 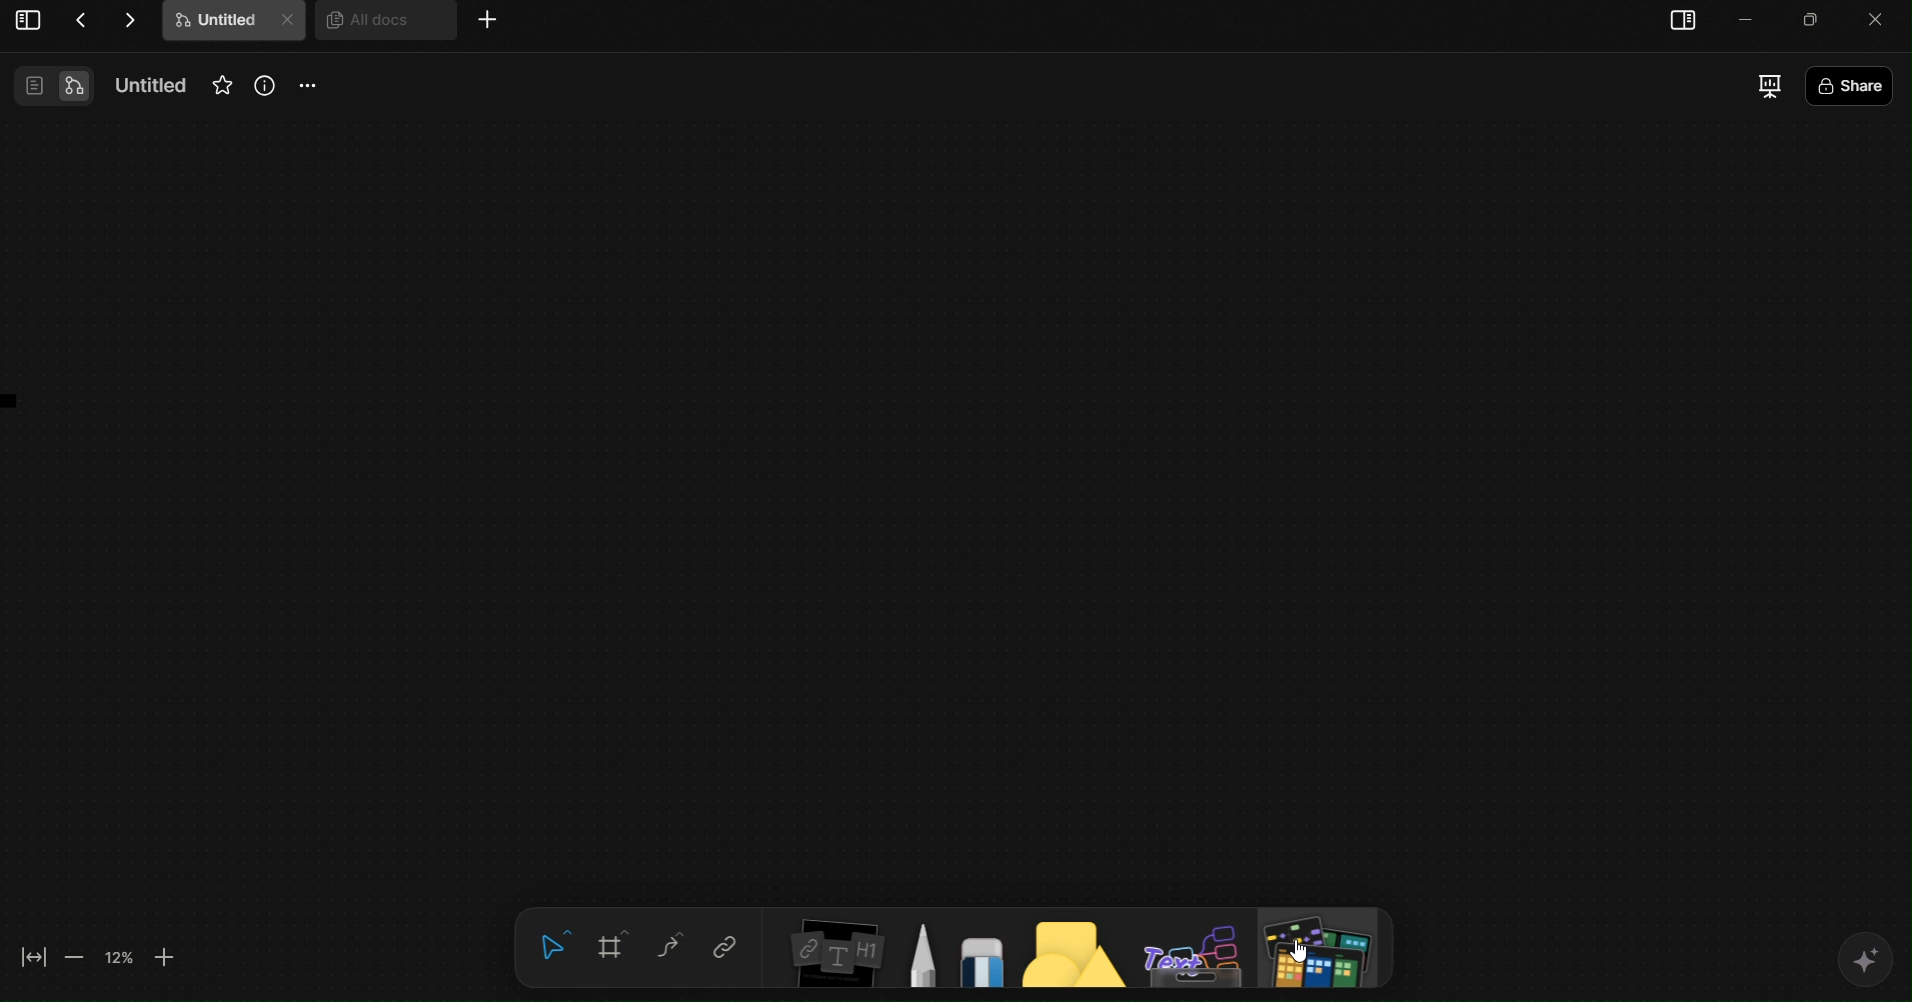 What do you see at coordinates (922, 953) in the screenshot?
I see `Pen Tool` at bounding box center [922, 953].